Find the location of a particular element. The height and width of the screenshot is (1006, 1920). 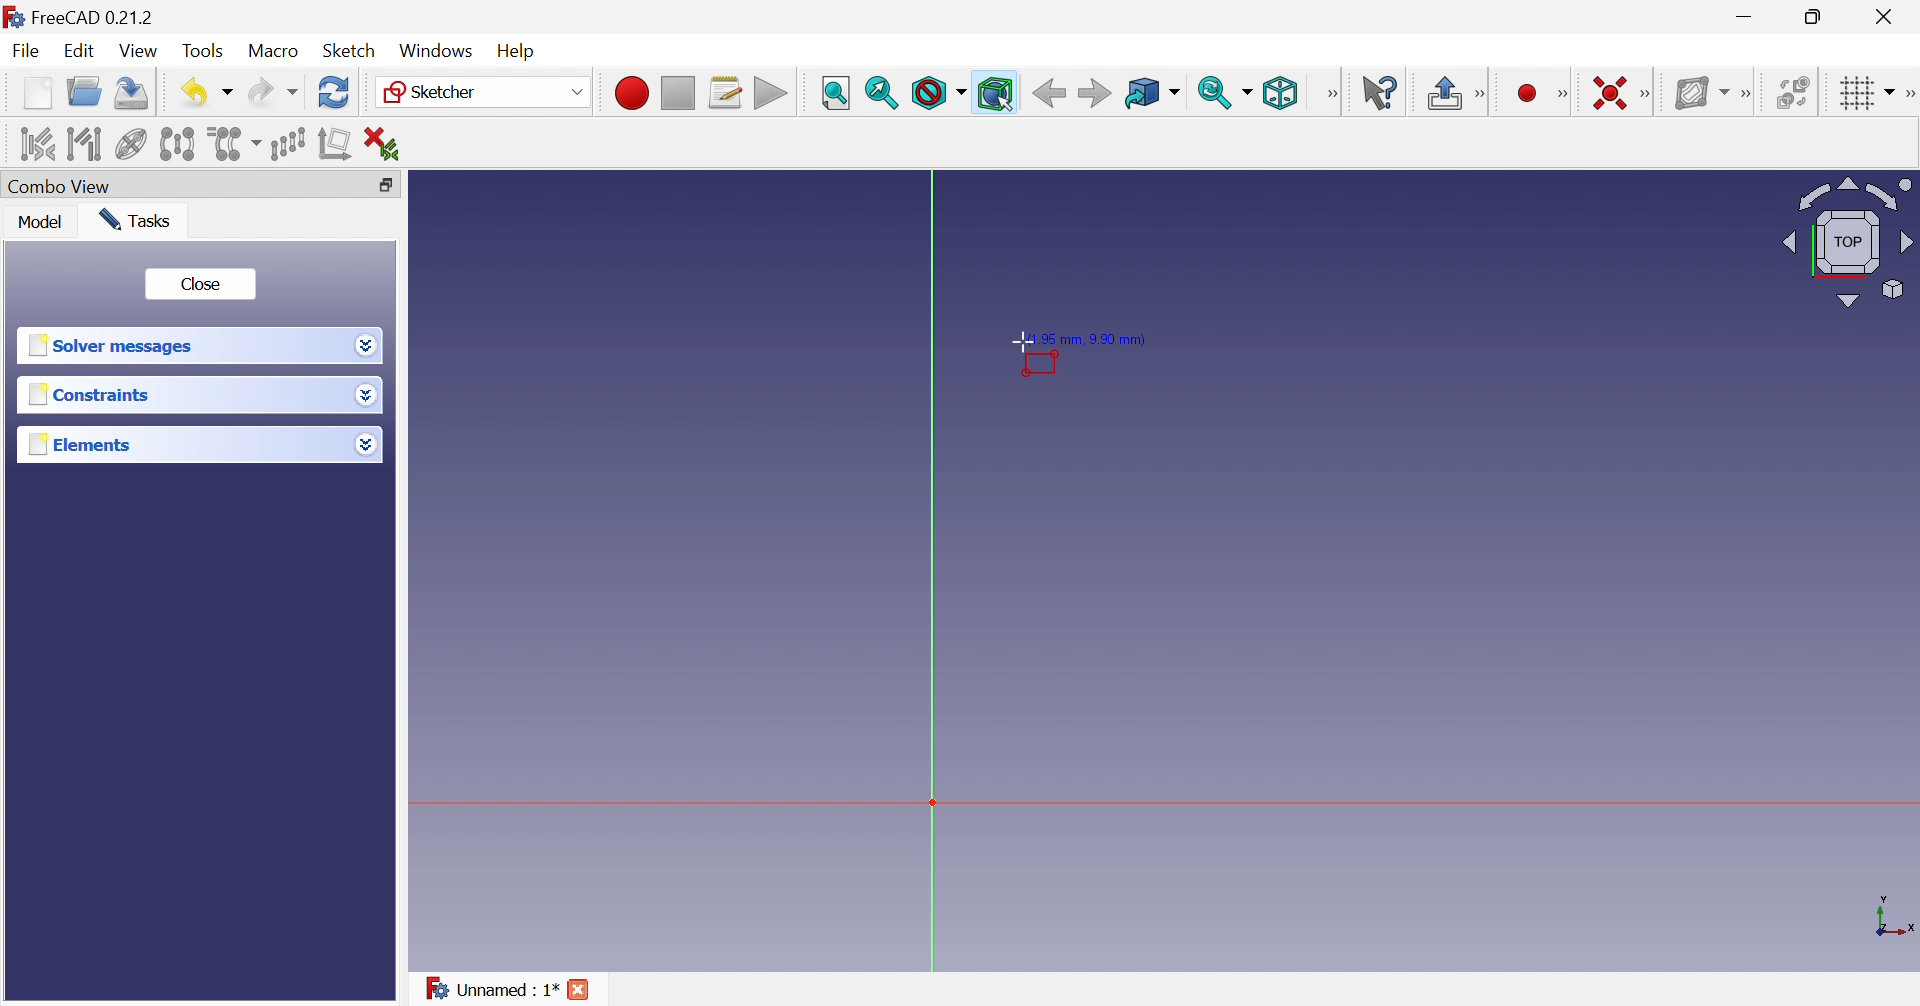

Sketcher geometries is located at coordinates (1566, 95).